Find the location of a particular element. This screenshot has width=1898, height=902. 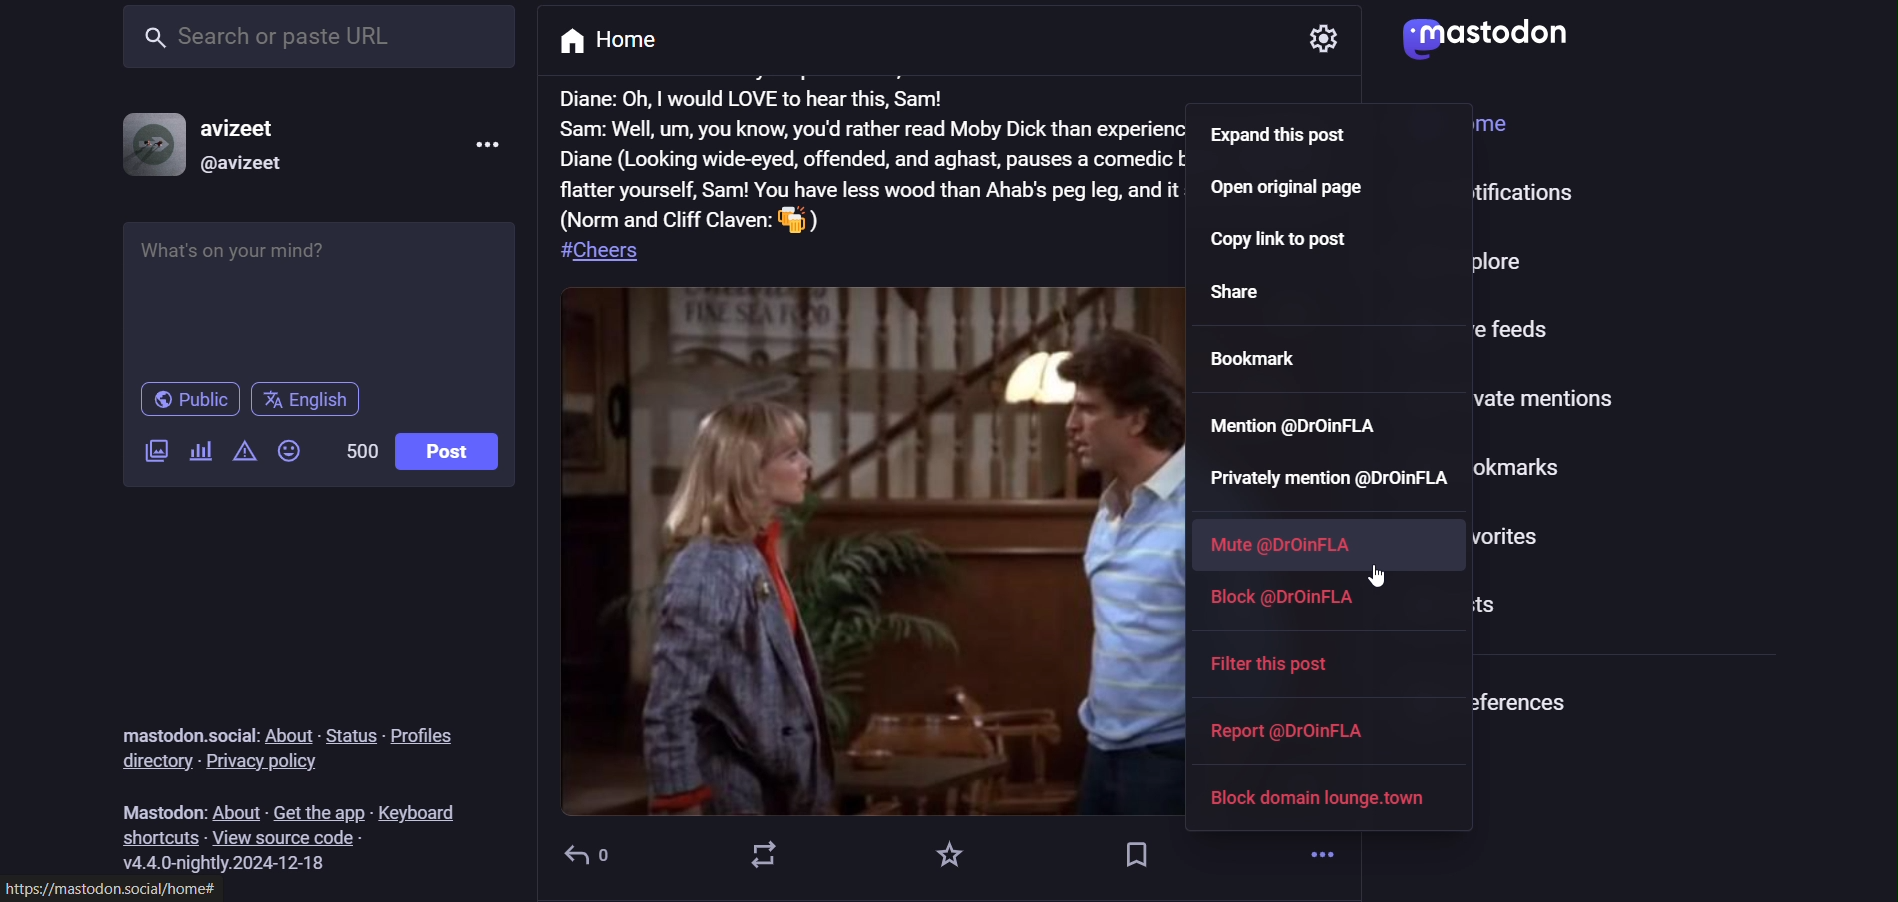

post is located at coordinates (447, 450).